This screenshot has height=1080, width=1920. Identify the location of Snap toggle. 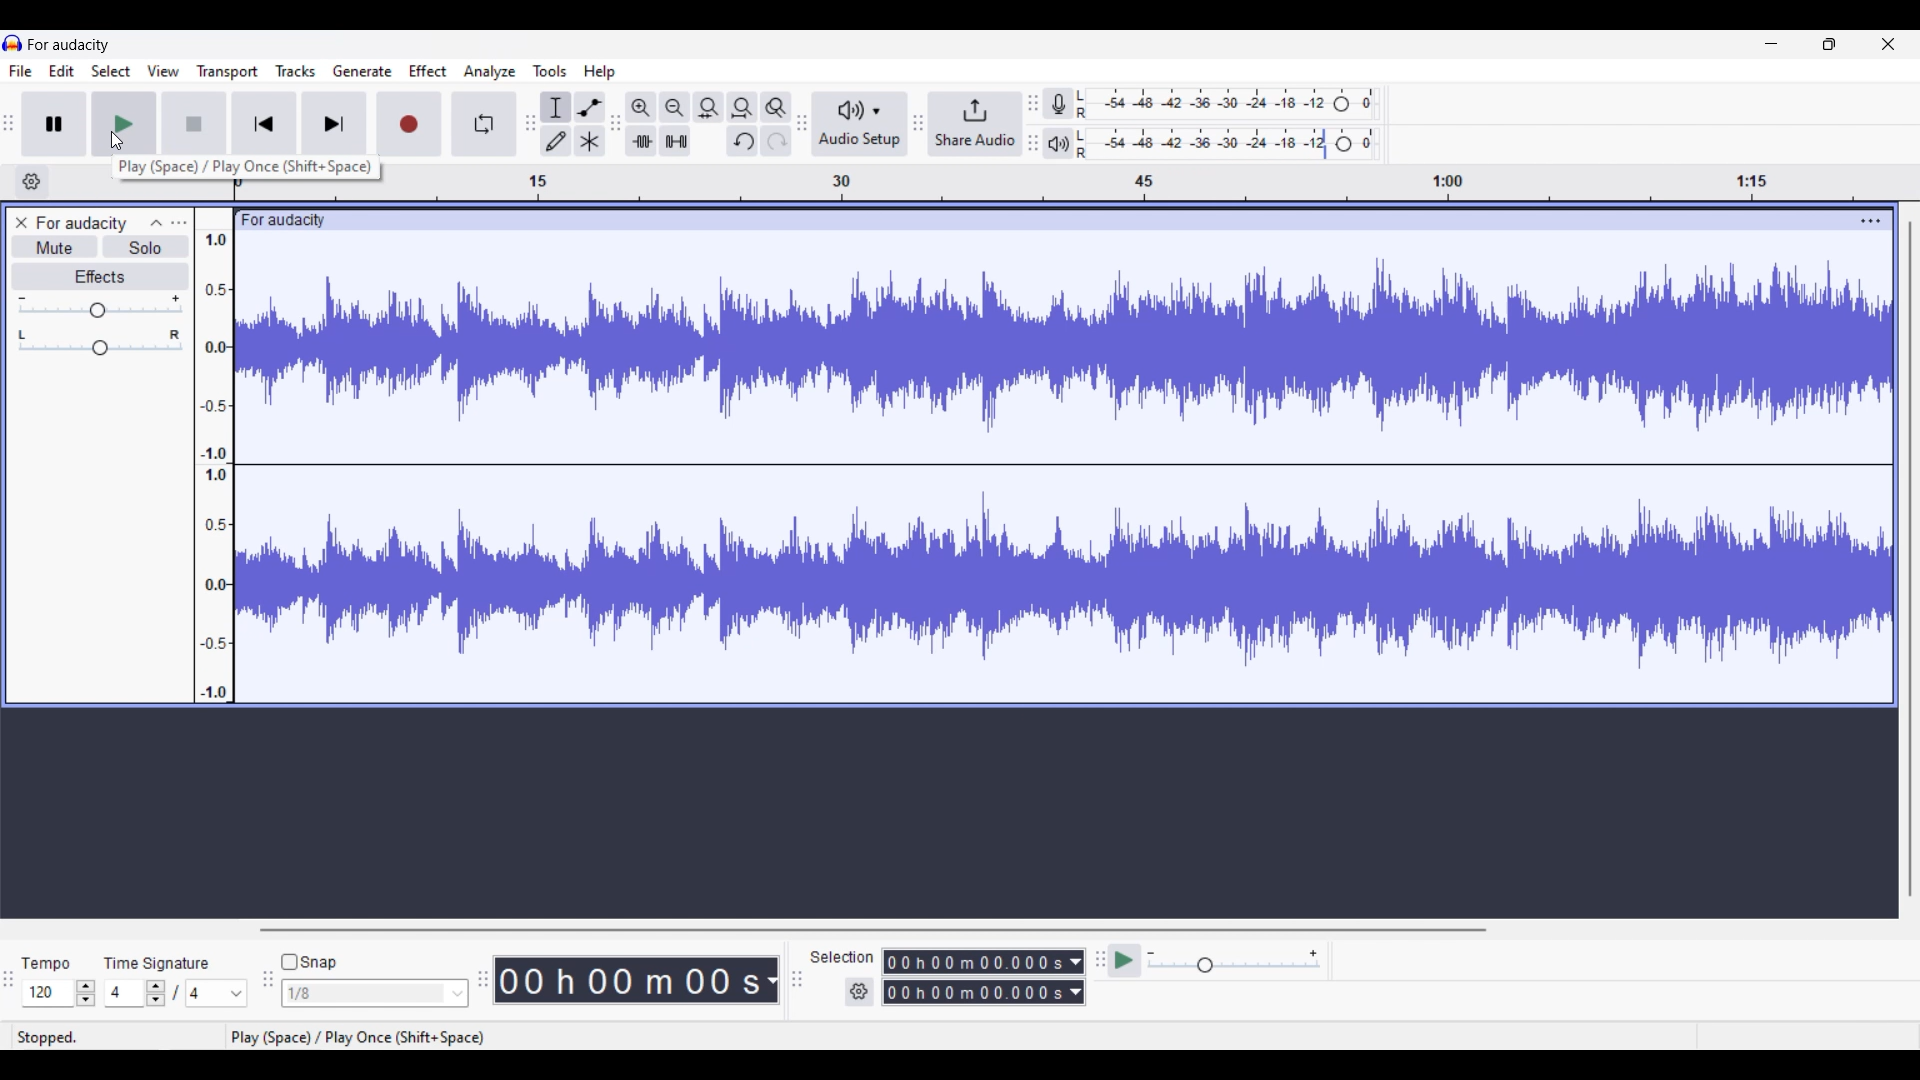
(309, 962).